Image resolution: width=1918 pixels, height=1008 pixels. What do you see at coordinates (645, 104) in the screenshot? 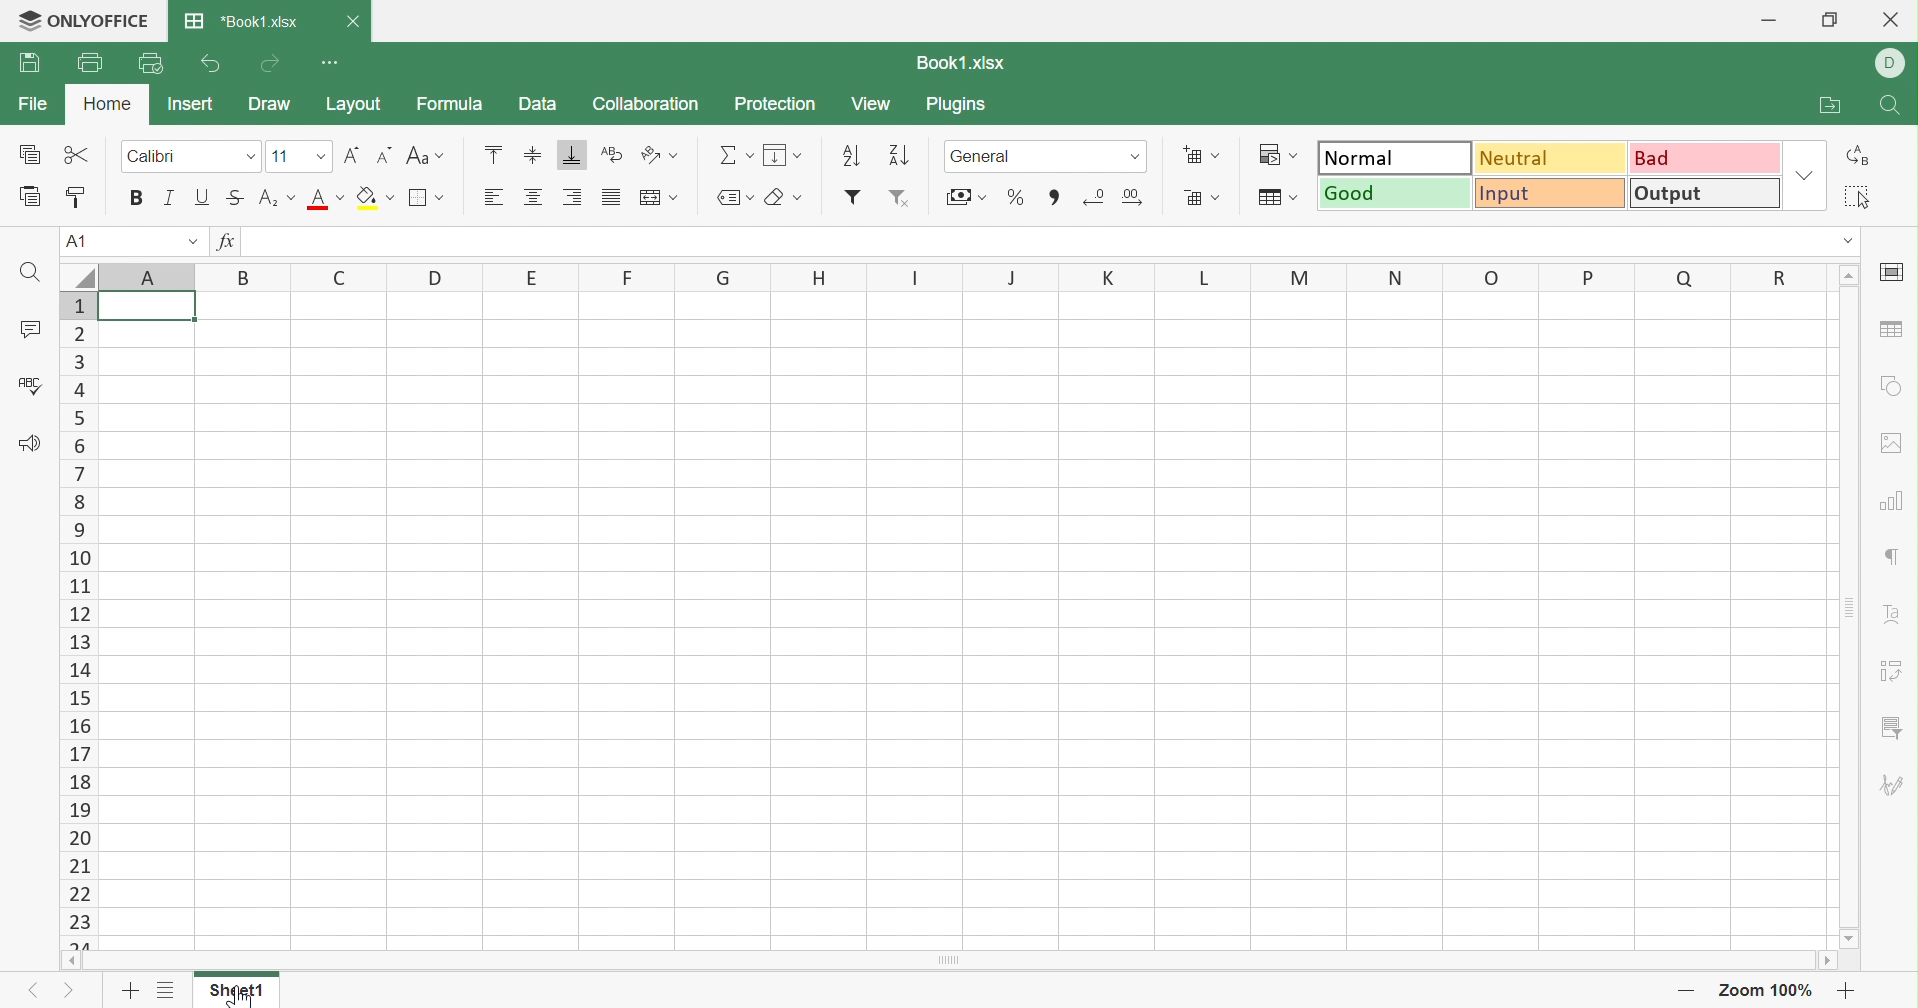
I see `Collaboration` at bounding box center [645, 104].